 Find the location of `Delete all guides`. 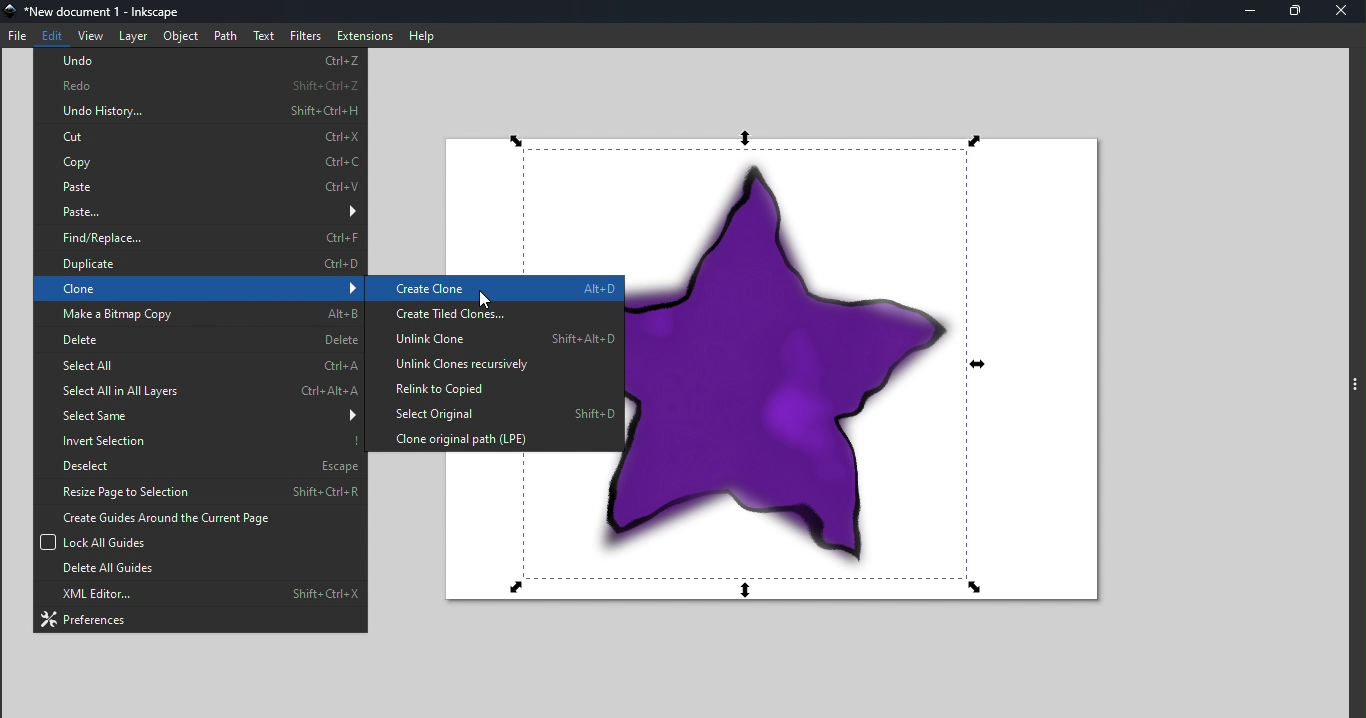

Delete all guides is located at coordinates (198, 571).